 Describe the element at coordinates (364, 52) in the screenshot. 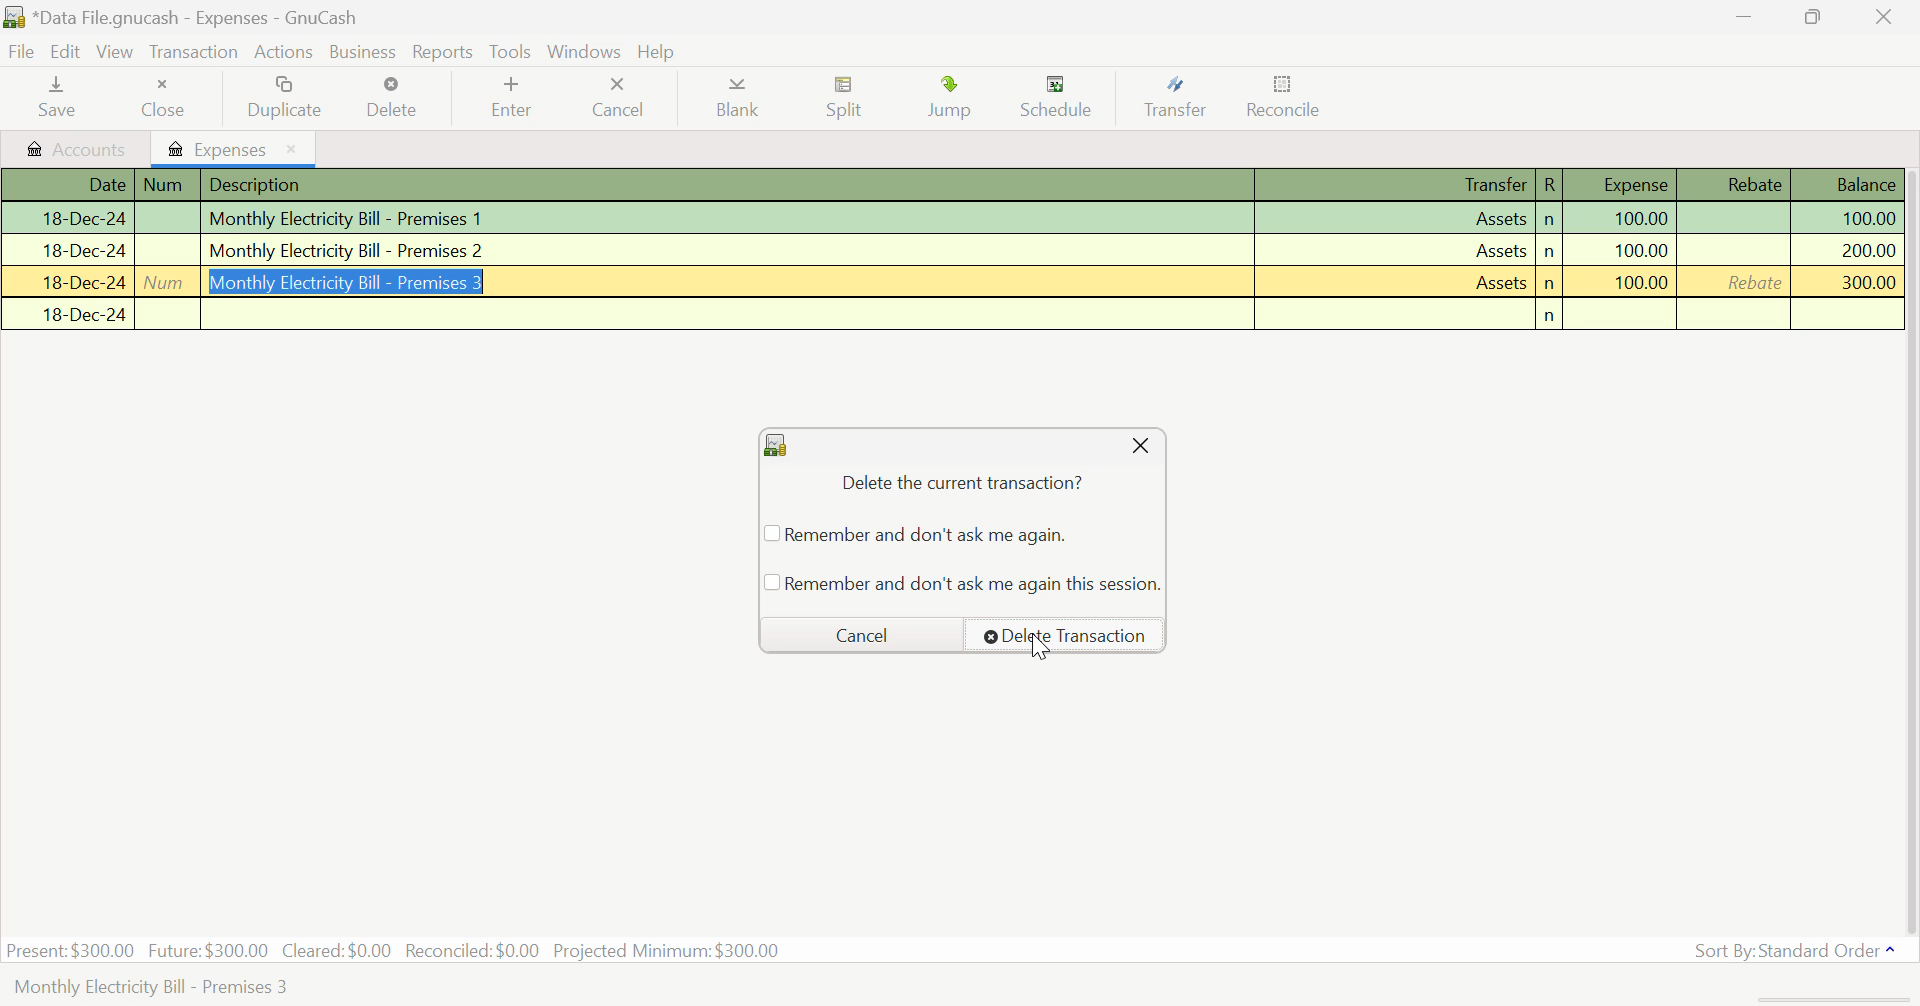

I see `Business` at that location.